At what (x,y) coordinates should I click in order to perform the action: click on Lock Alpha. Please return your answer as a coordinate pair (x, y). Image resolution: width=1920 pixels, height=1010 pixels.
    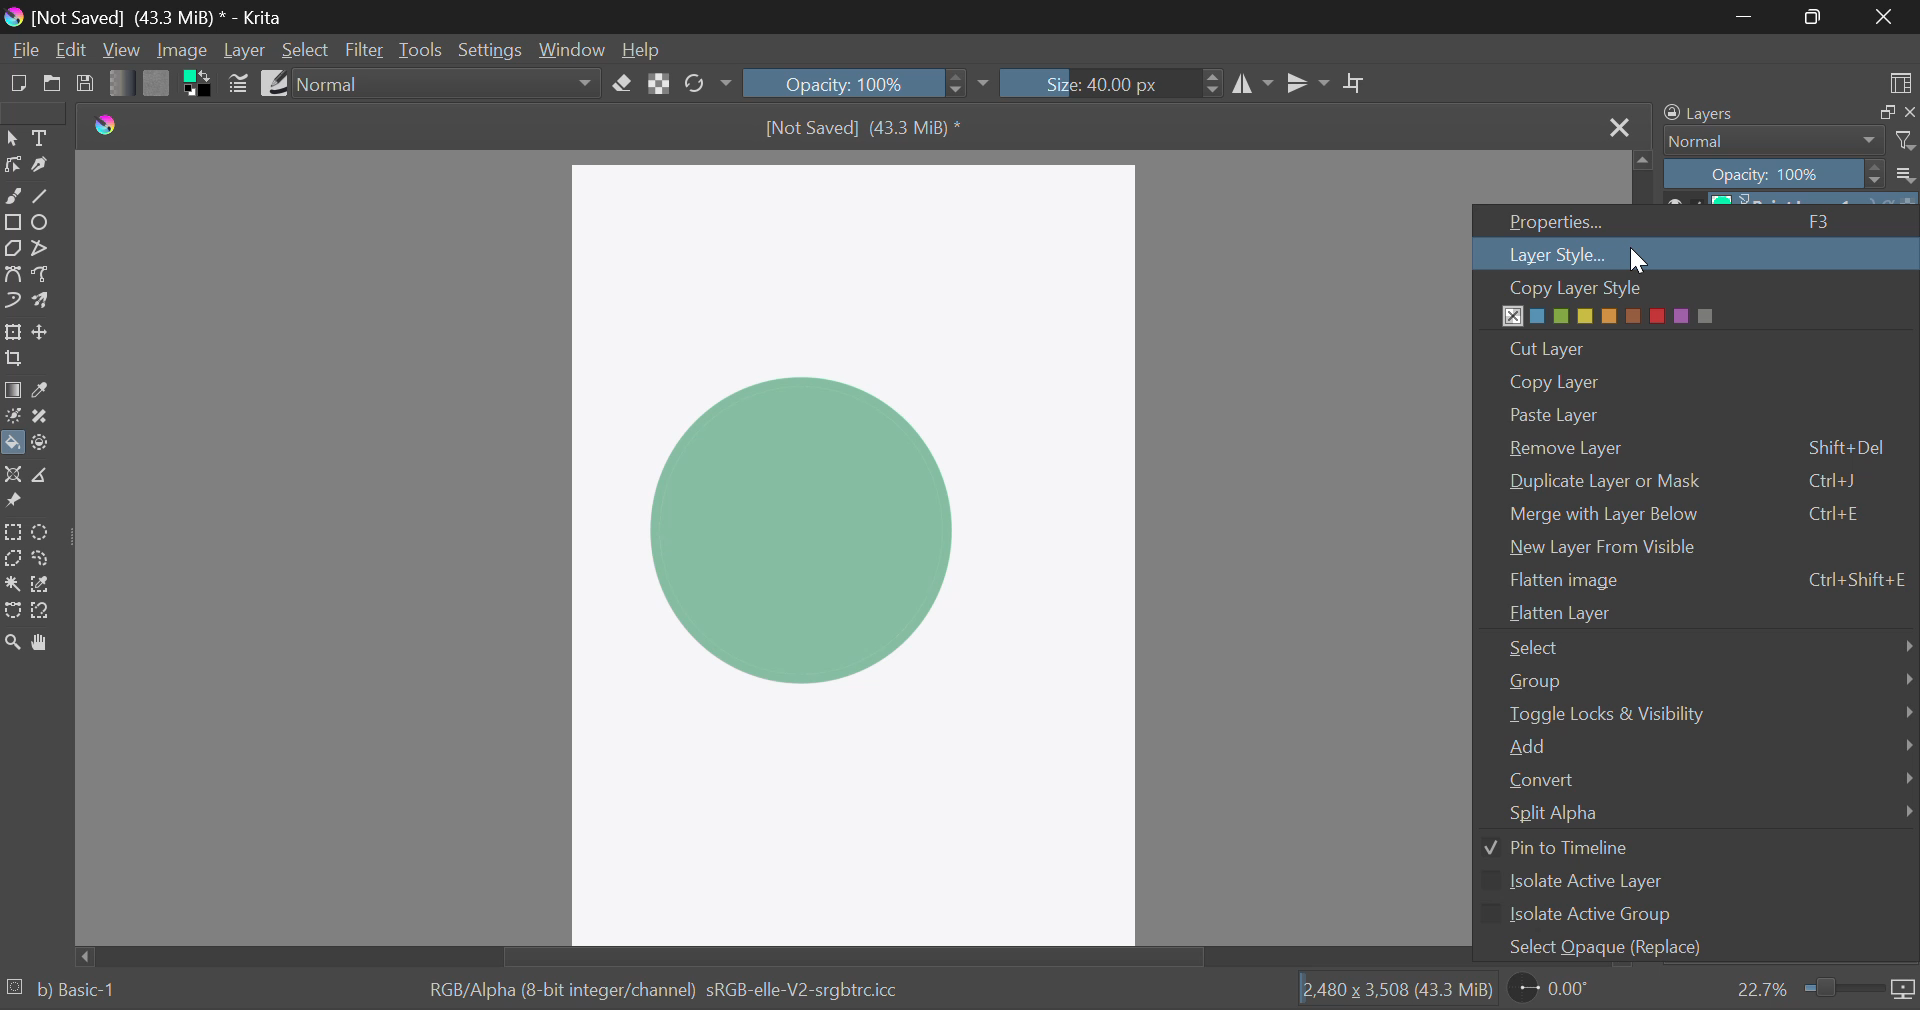
    Looking at the image, I should click on (660, 86).